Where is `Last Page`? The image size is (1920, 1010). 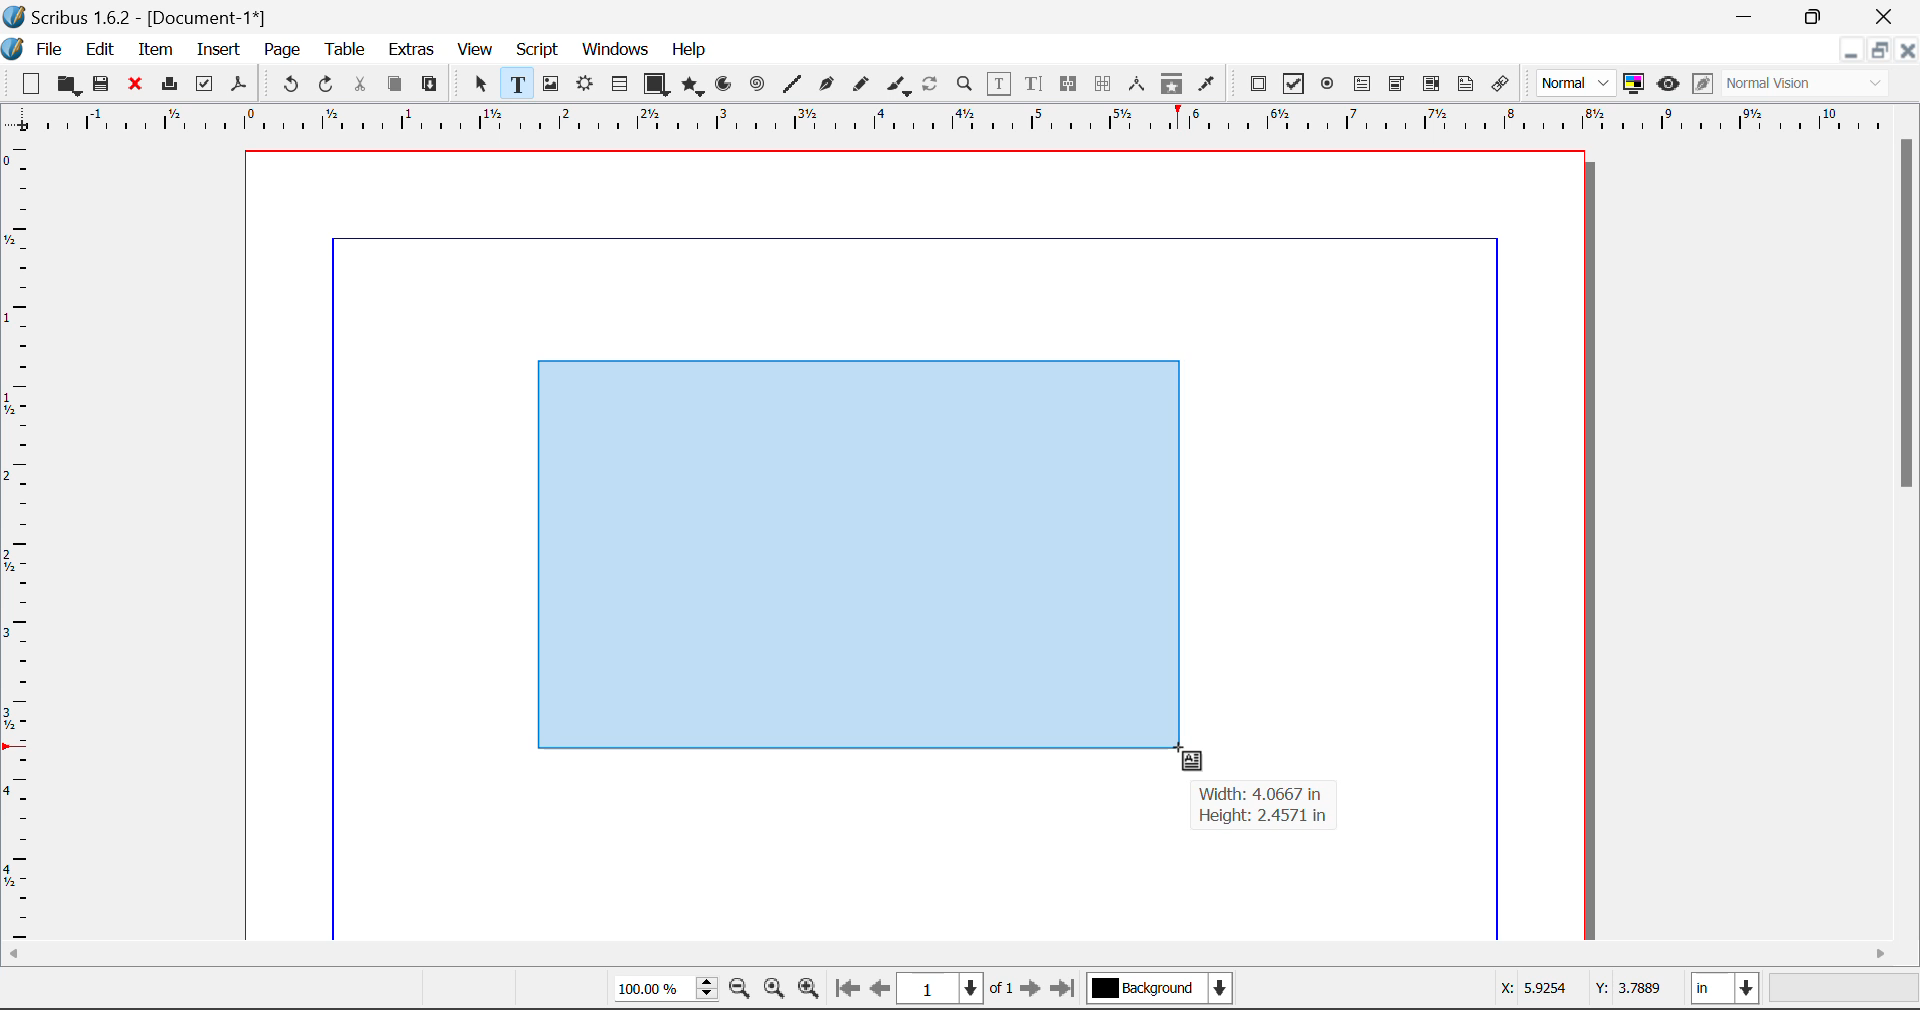
Last Page is located at coordinates (1066, 991).